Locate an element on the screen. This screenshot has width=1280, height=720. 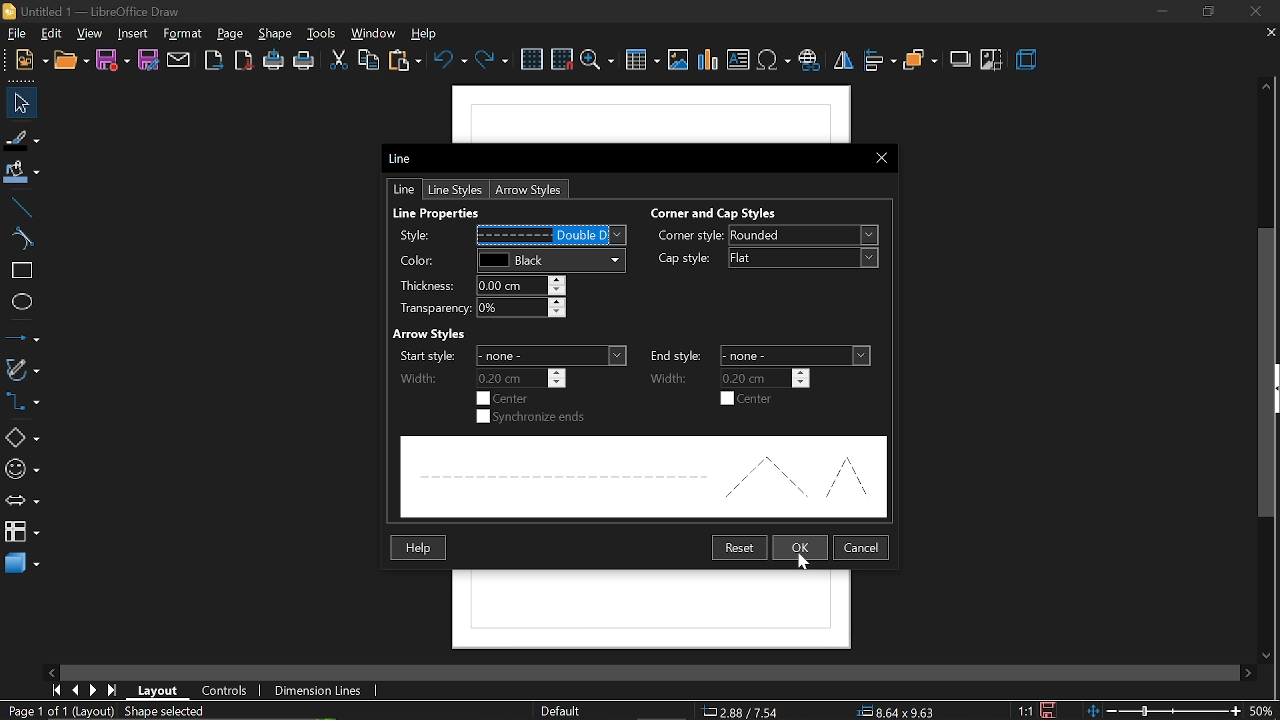
move left is located at coordinates (51, 673).